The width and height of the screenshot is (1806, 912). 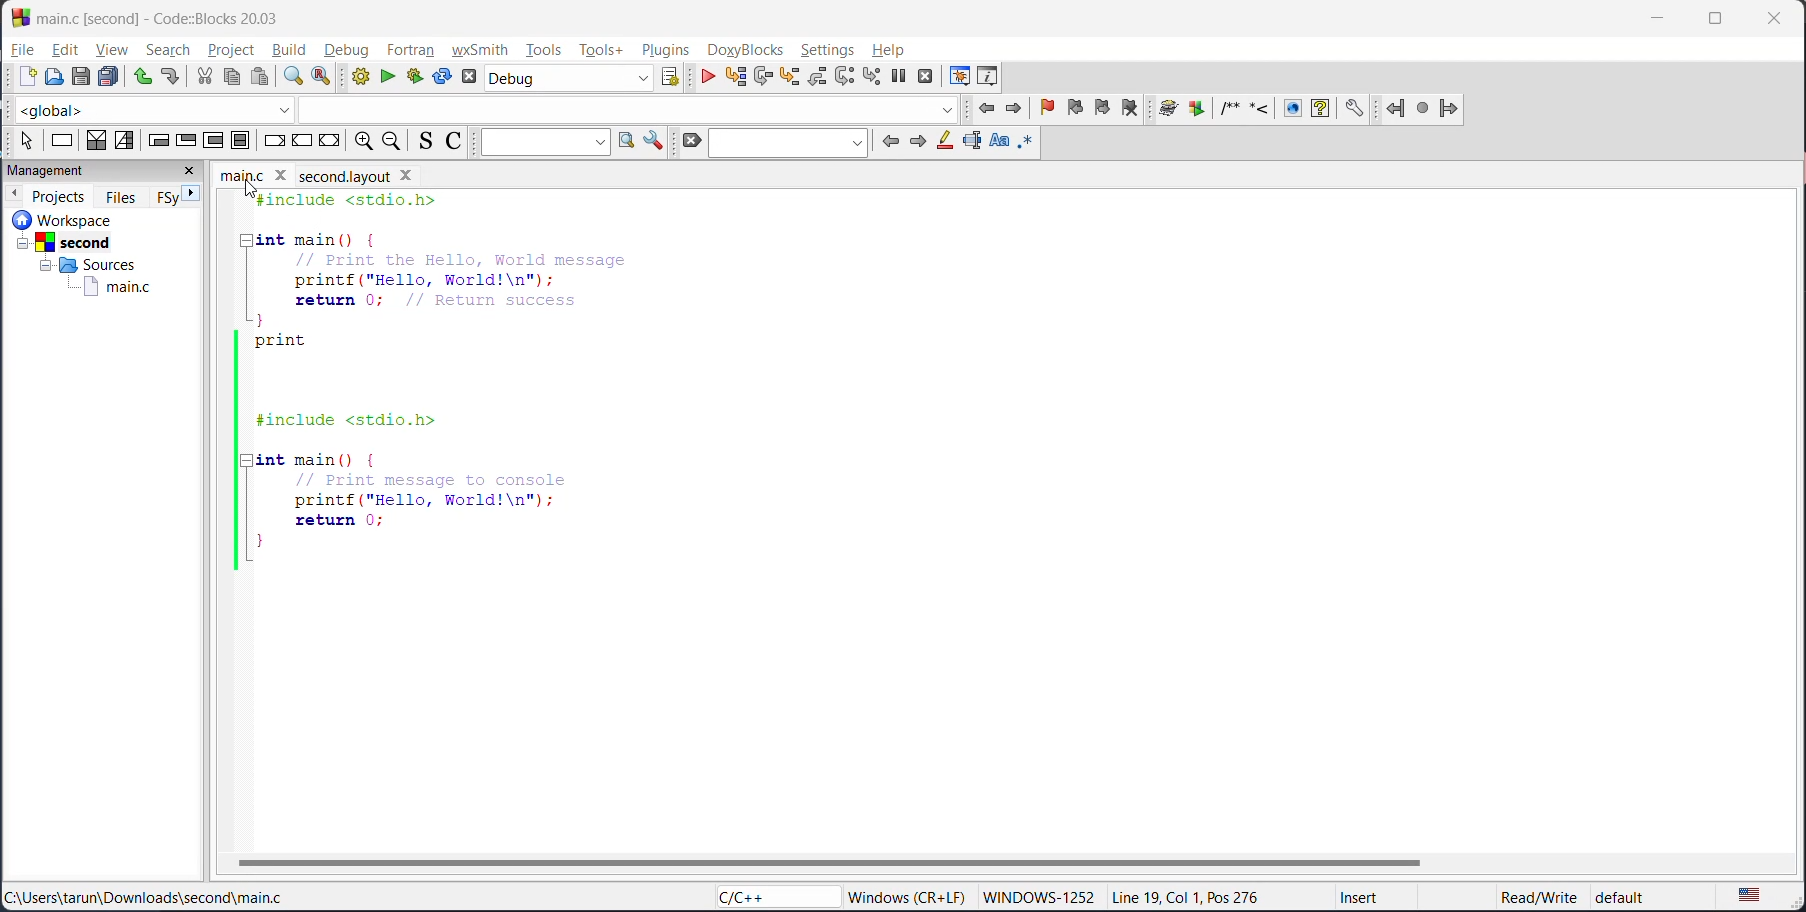 What do you see at coordinates (193, 195) in the screenshot?
I see `next` at bounding box center [193, 195].